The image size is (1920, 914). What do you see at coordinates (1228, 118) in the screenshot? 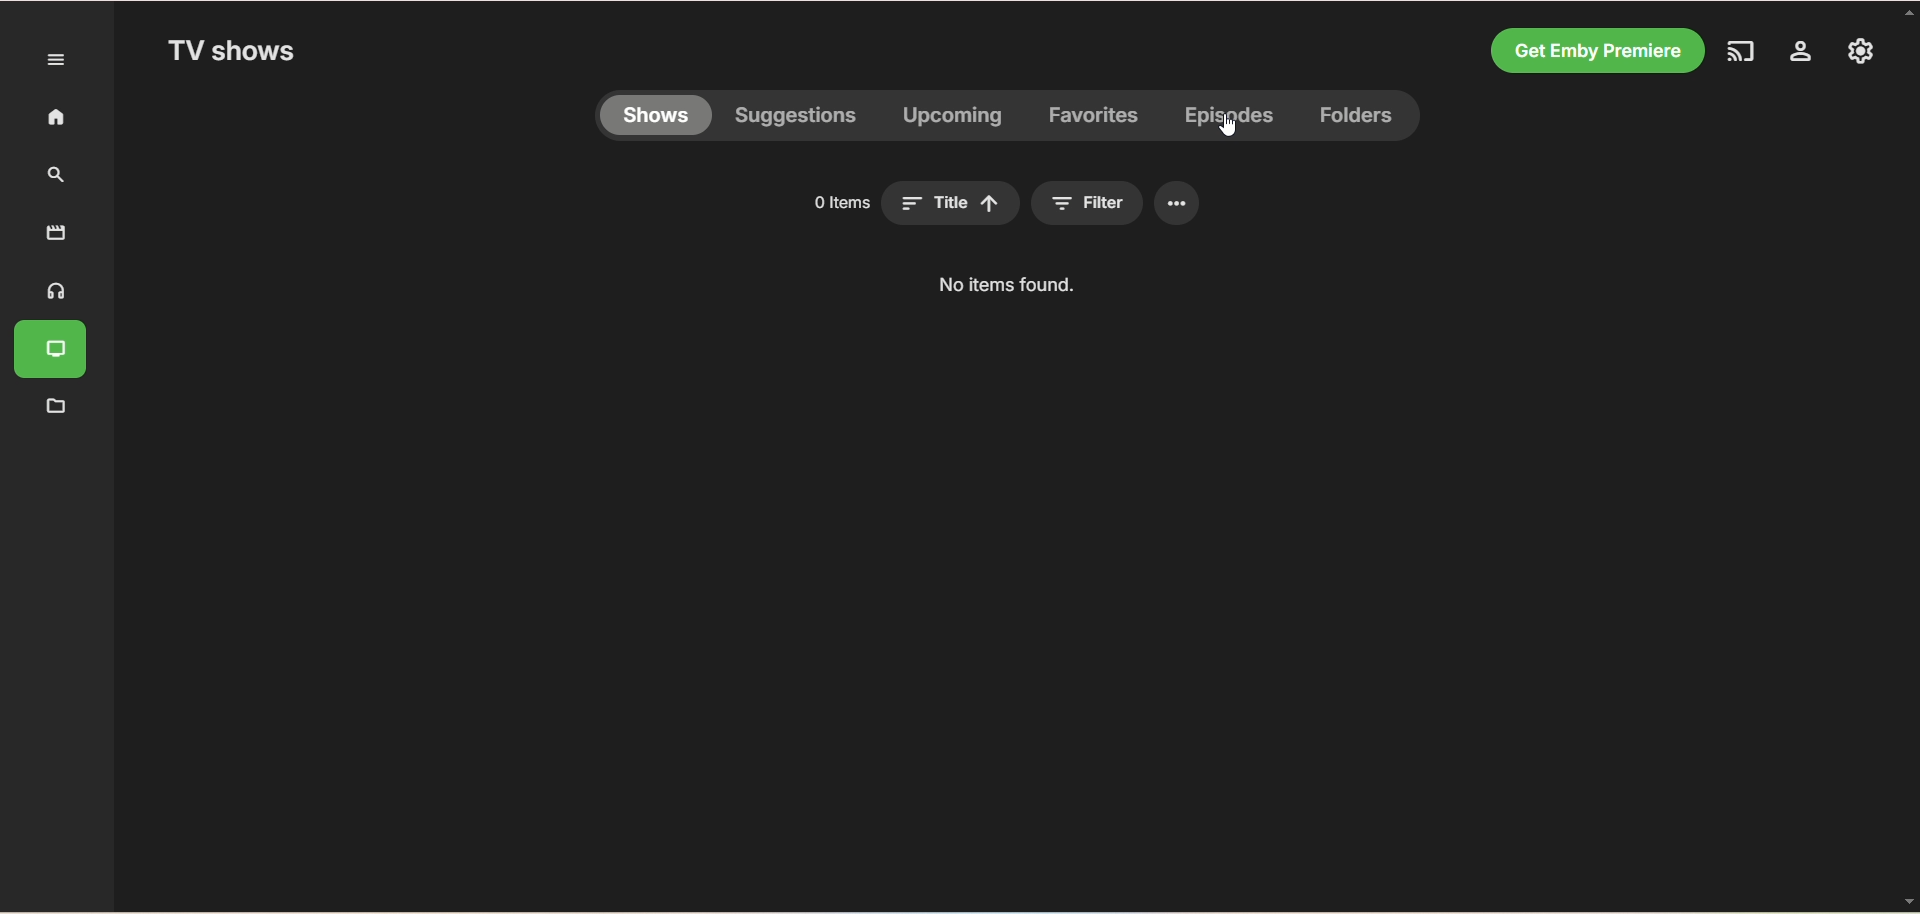
I see `episodes` at bounding box center [1228, 118].